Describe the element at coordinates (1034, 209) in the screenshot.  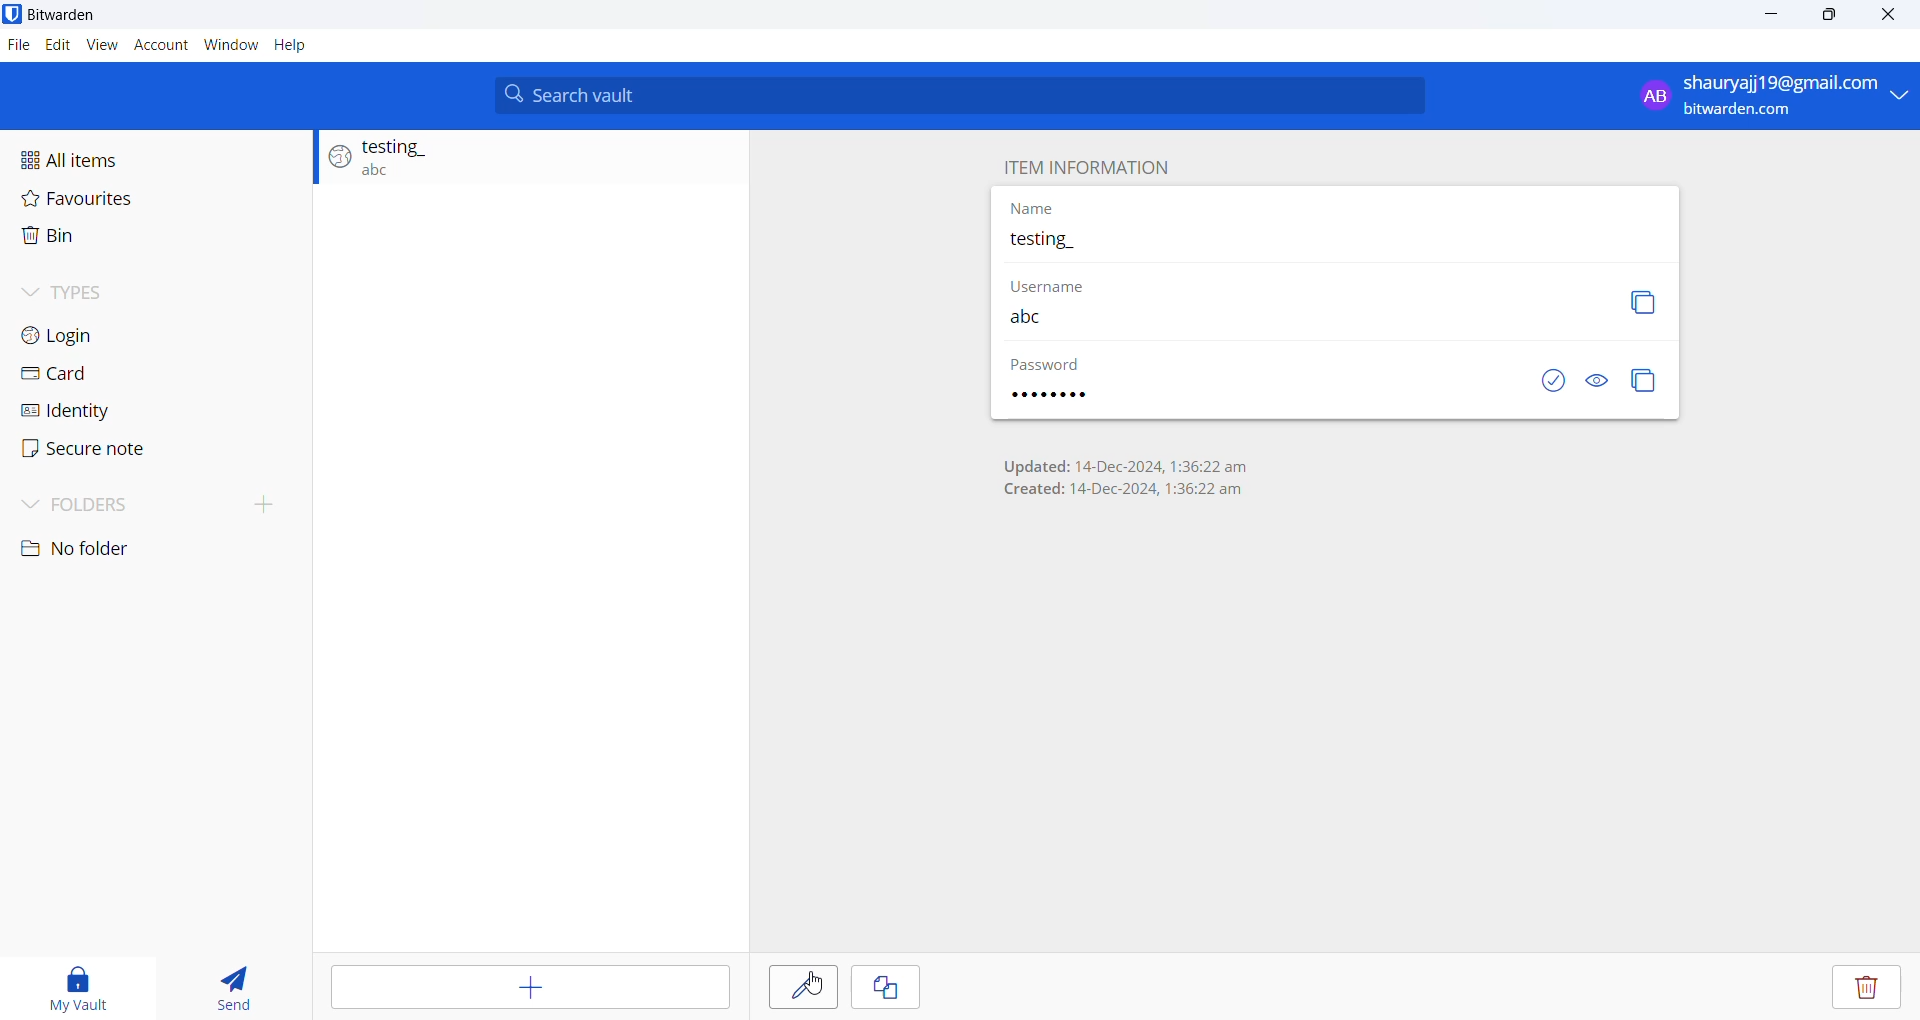
I see `Name heading` at that location.